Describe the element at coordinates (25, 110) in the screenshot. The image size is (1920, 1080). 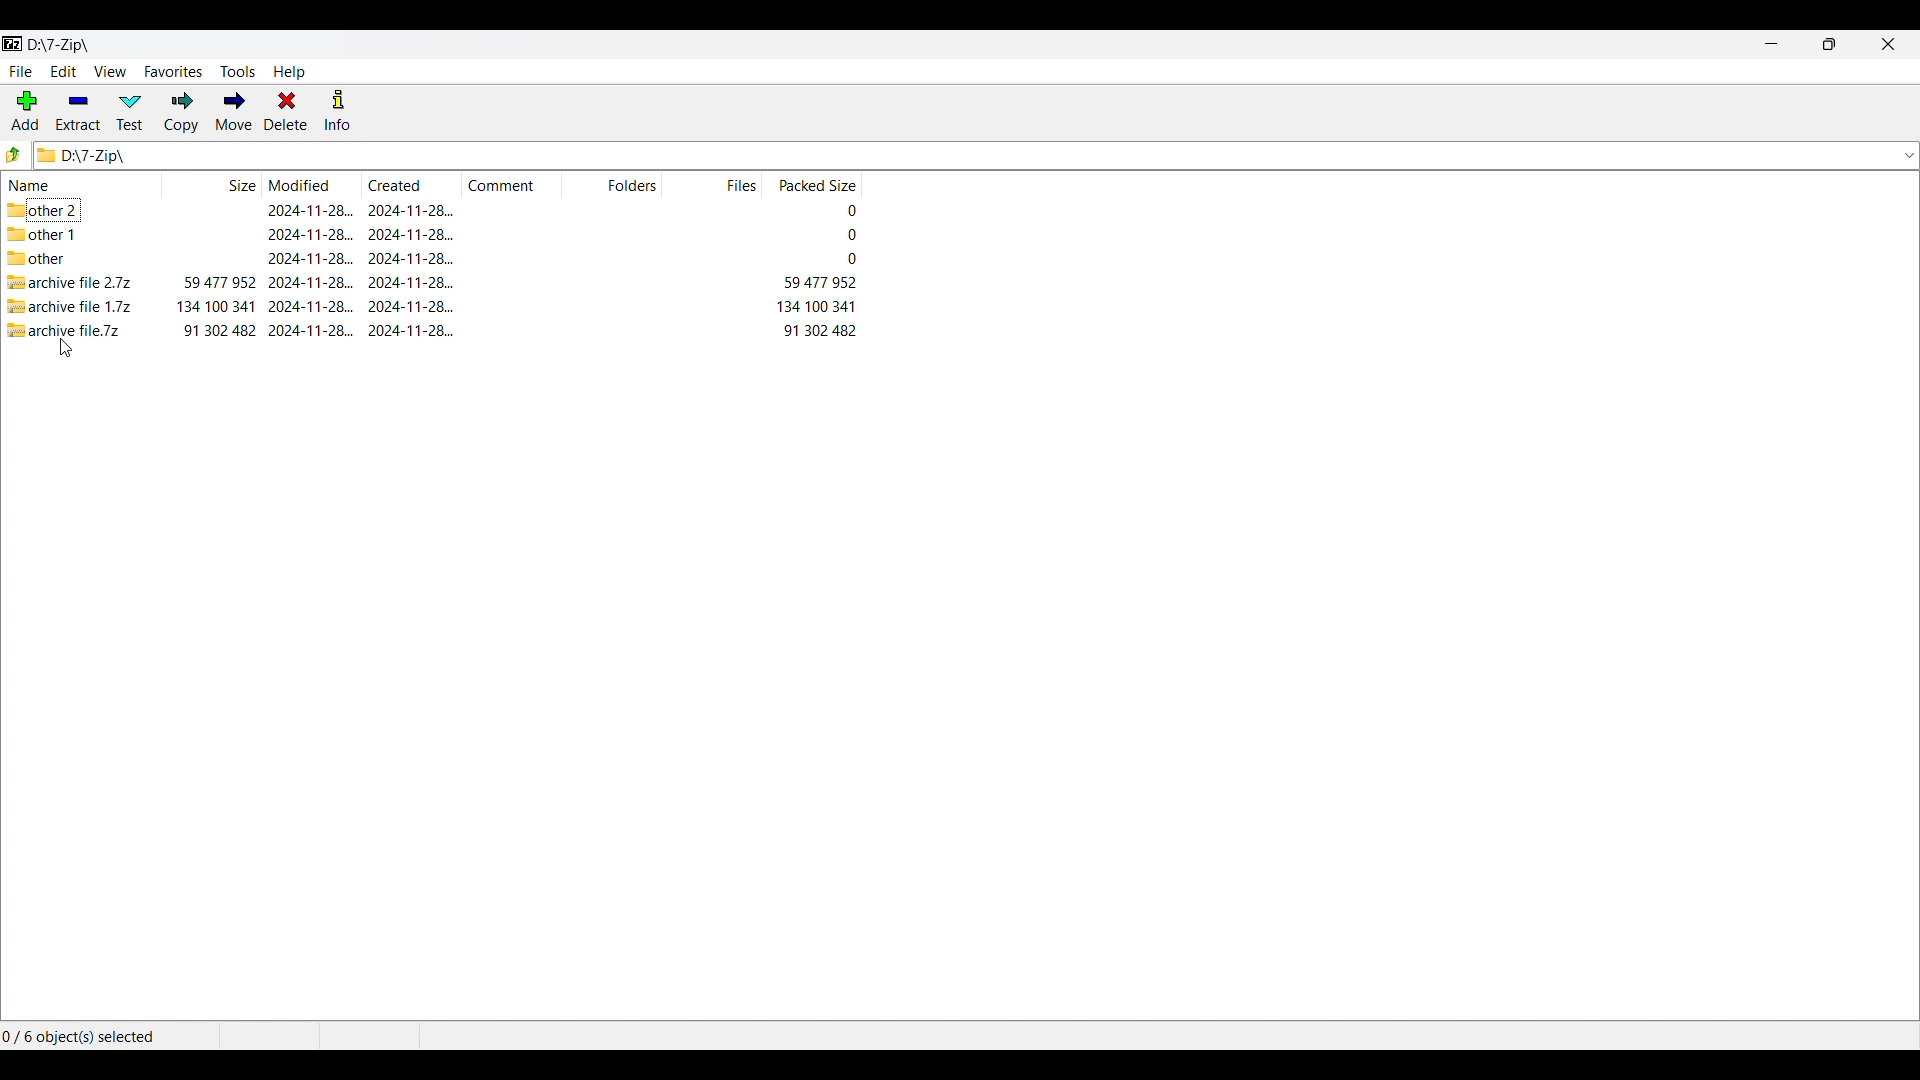
I see `Add` at that location.